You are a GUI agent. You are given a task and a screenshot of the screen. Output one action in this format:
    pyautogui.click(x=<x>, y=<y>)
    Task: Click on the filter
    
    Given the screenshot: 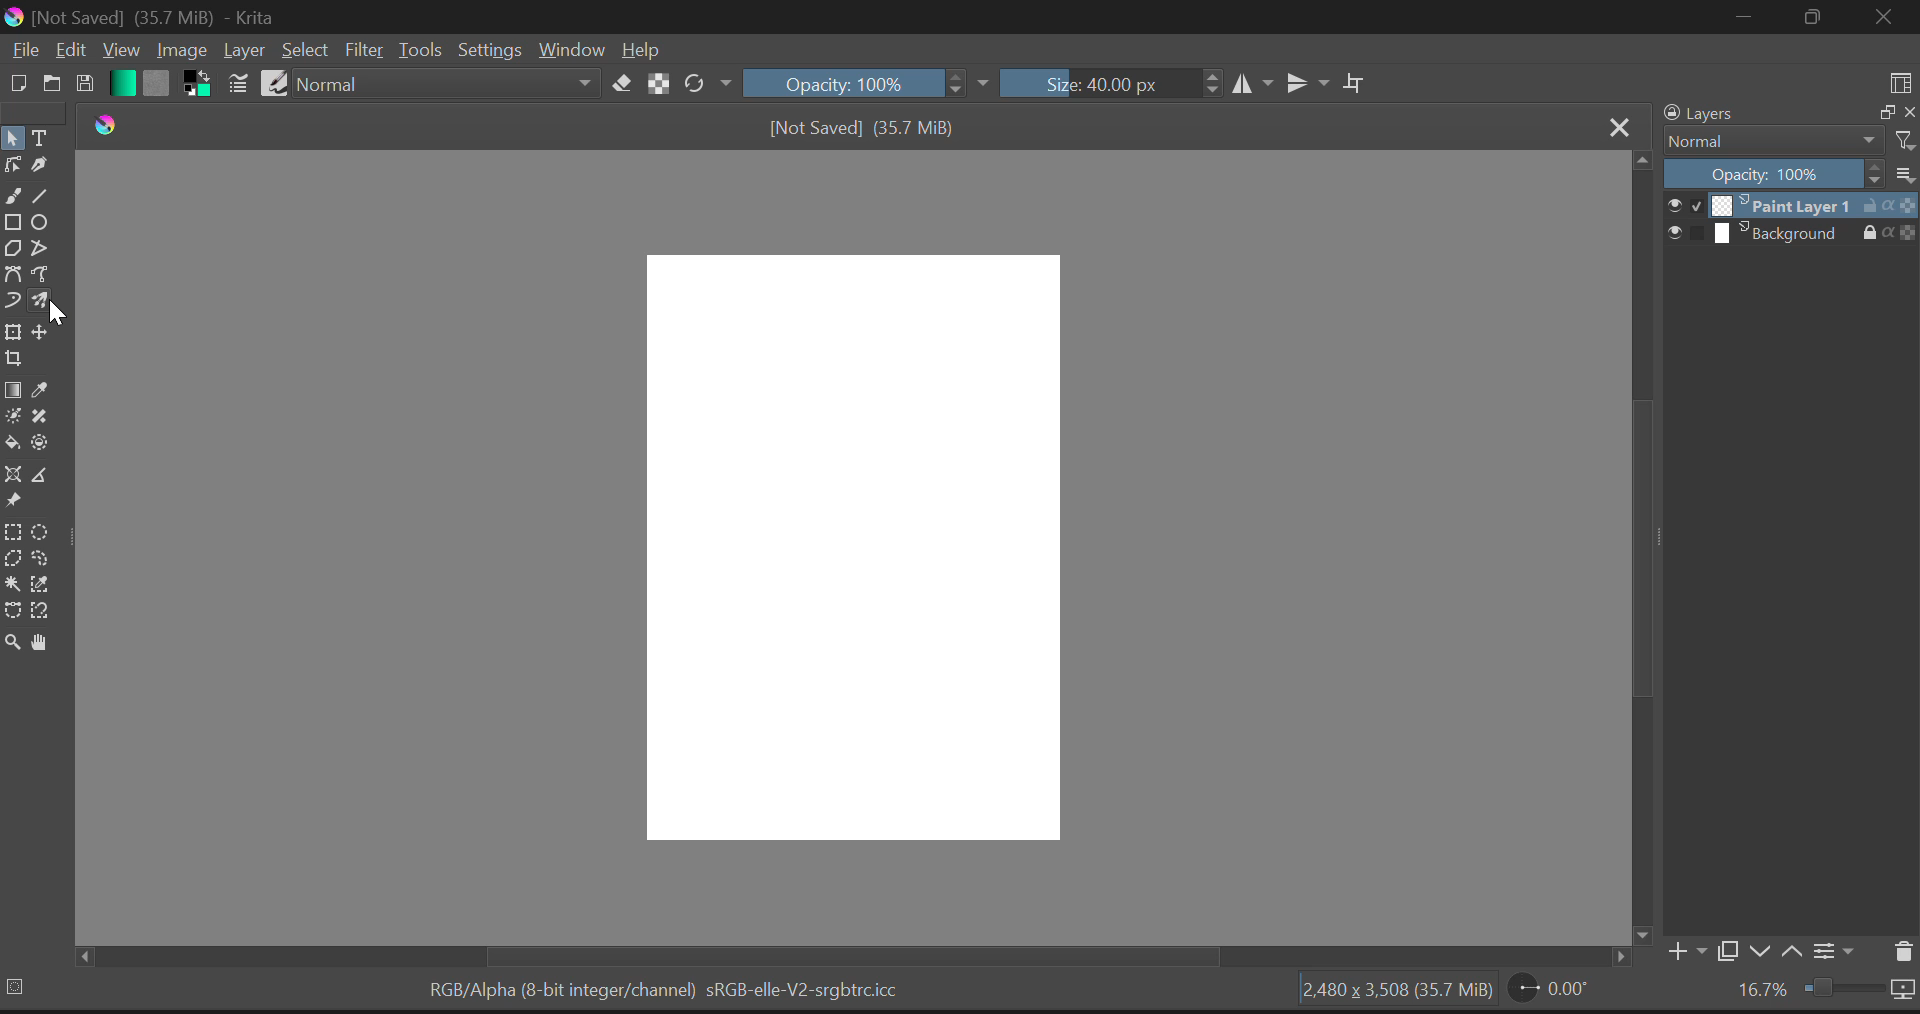 What is the action you would take?
    pyautogui.click(x=1903, y=138)
    